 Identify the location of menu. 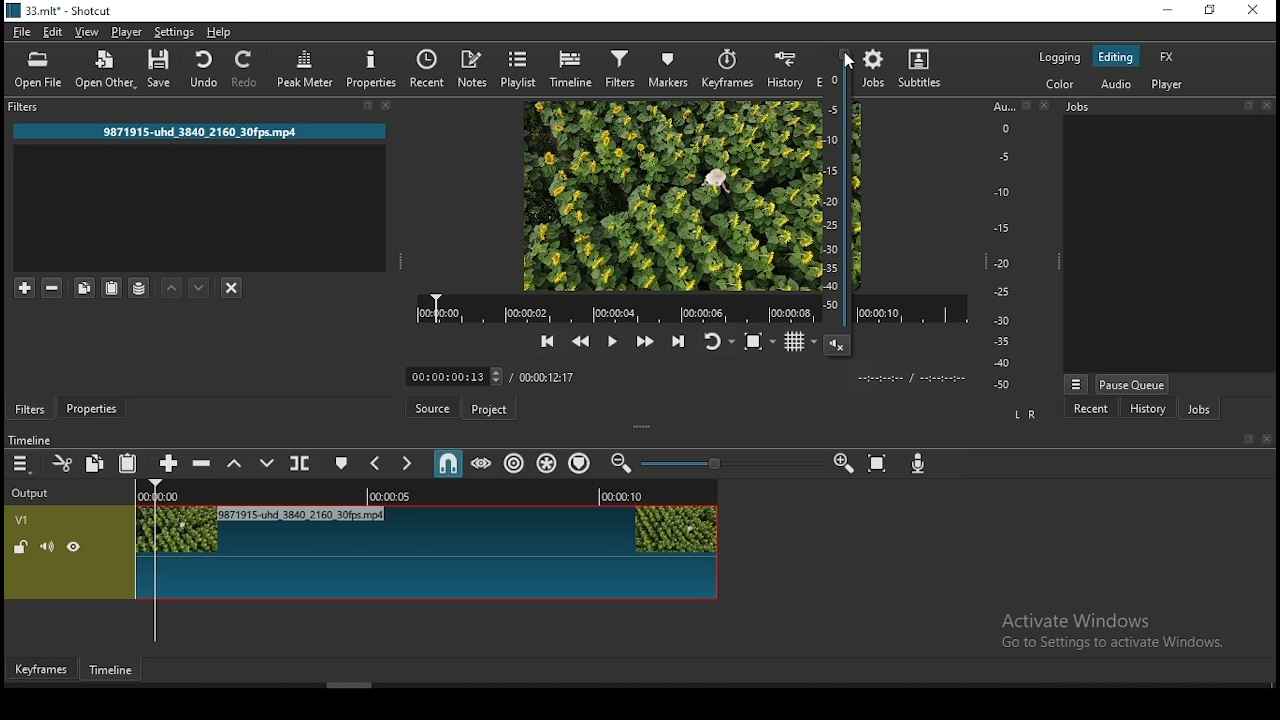
(23, 464).